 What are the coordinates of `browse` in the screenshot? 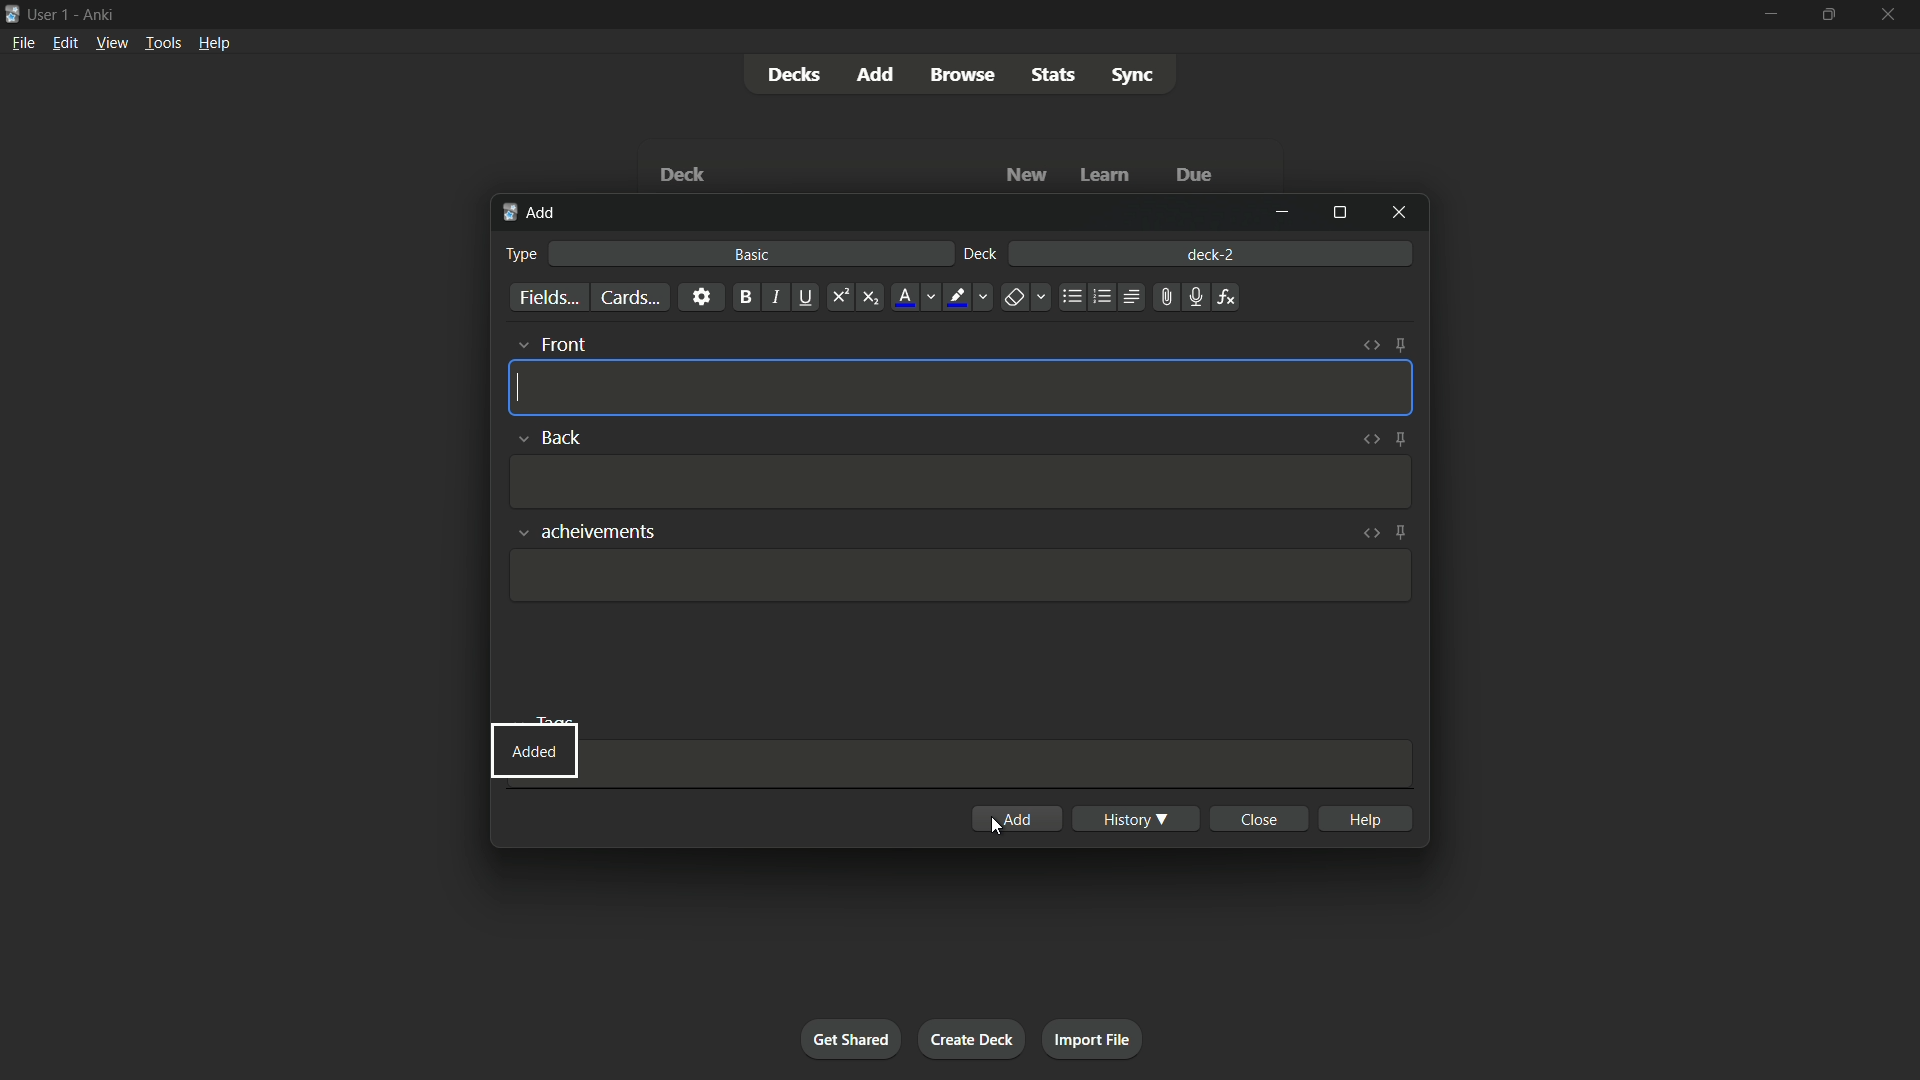 It's located at (959, 75).